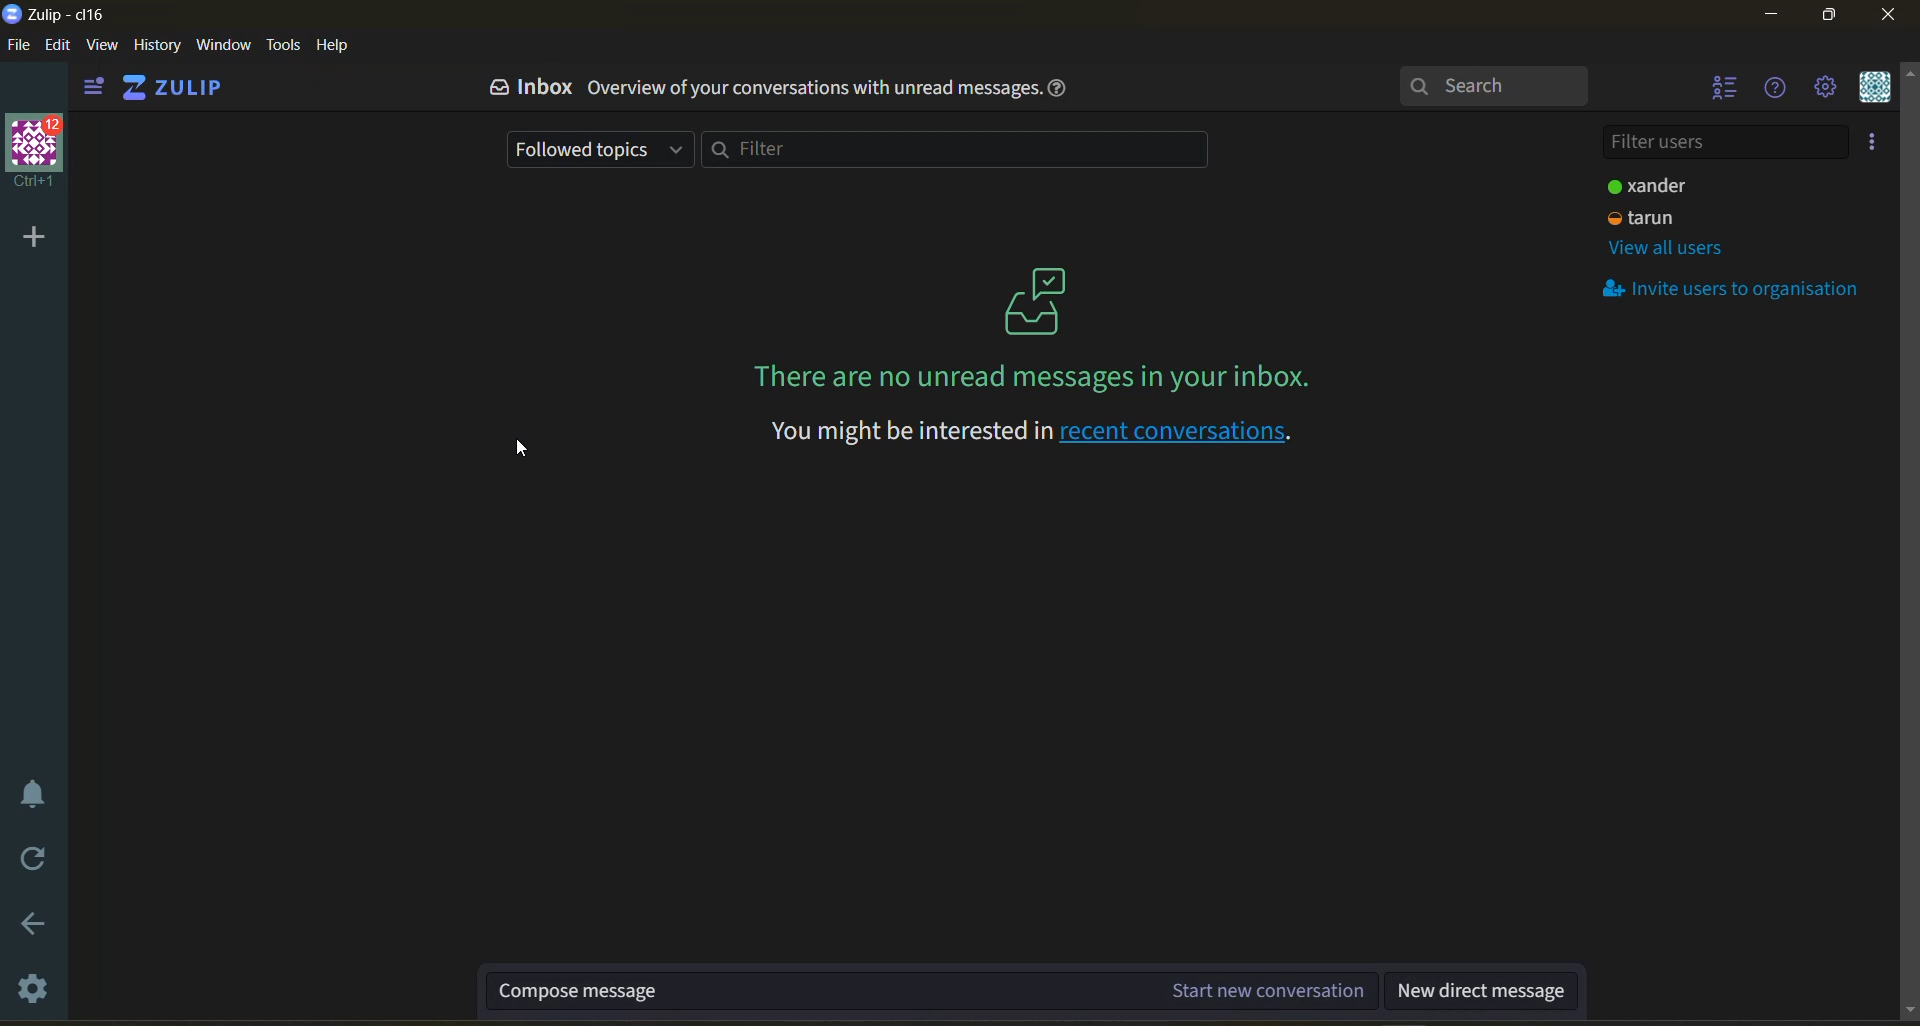 Image resolution: width=1920 pixels, height=1026 pixels. Describe the element at coordinates (1882, 89) in the screenshot. I see `personal menu` at that location.